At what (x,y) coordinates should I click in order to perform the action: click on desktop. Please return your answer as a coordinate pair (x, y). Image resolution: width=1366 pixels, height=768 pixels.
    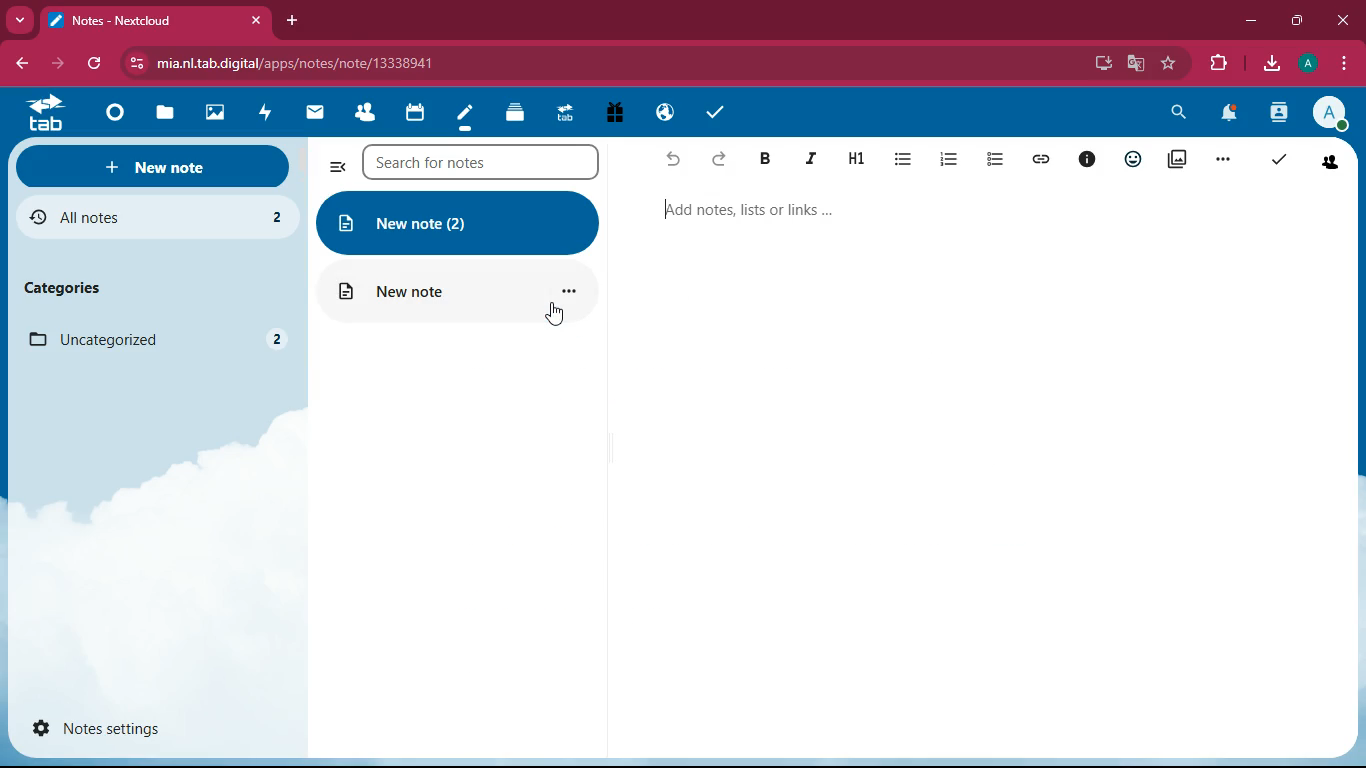
    Looking at the image, I should click on (1100, 64).